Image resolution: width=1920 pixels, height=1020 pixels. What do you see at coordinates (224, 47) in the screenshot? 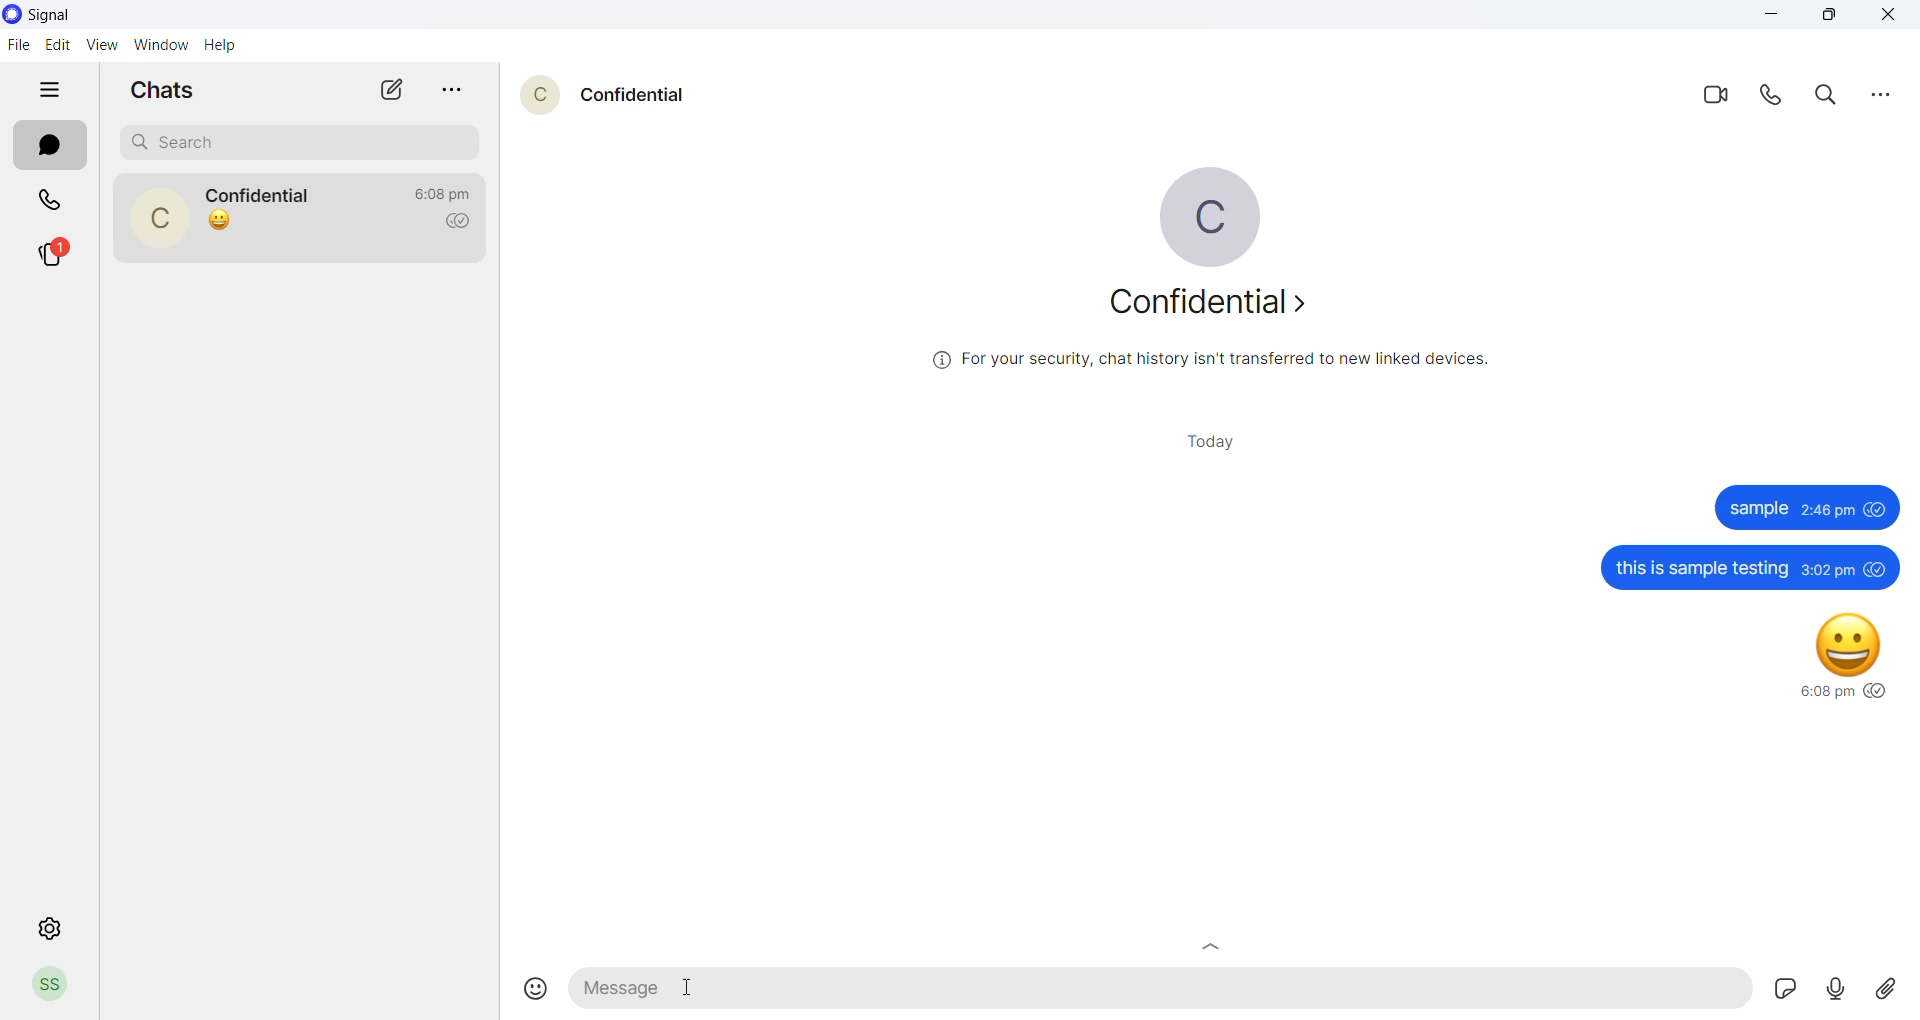
I see `help` at bounding box center [224, 47].